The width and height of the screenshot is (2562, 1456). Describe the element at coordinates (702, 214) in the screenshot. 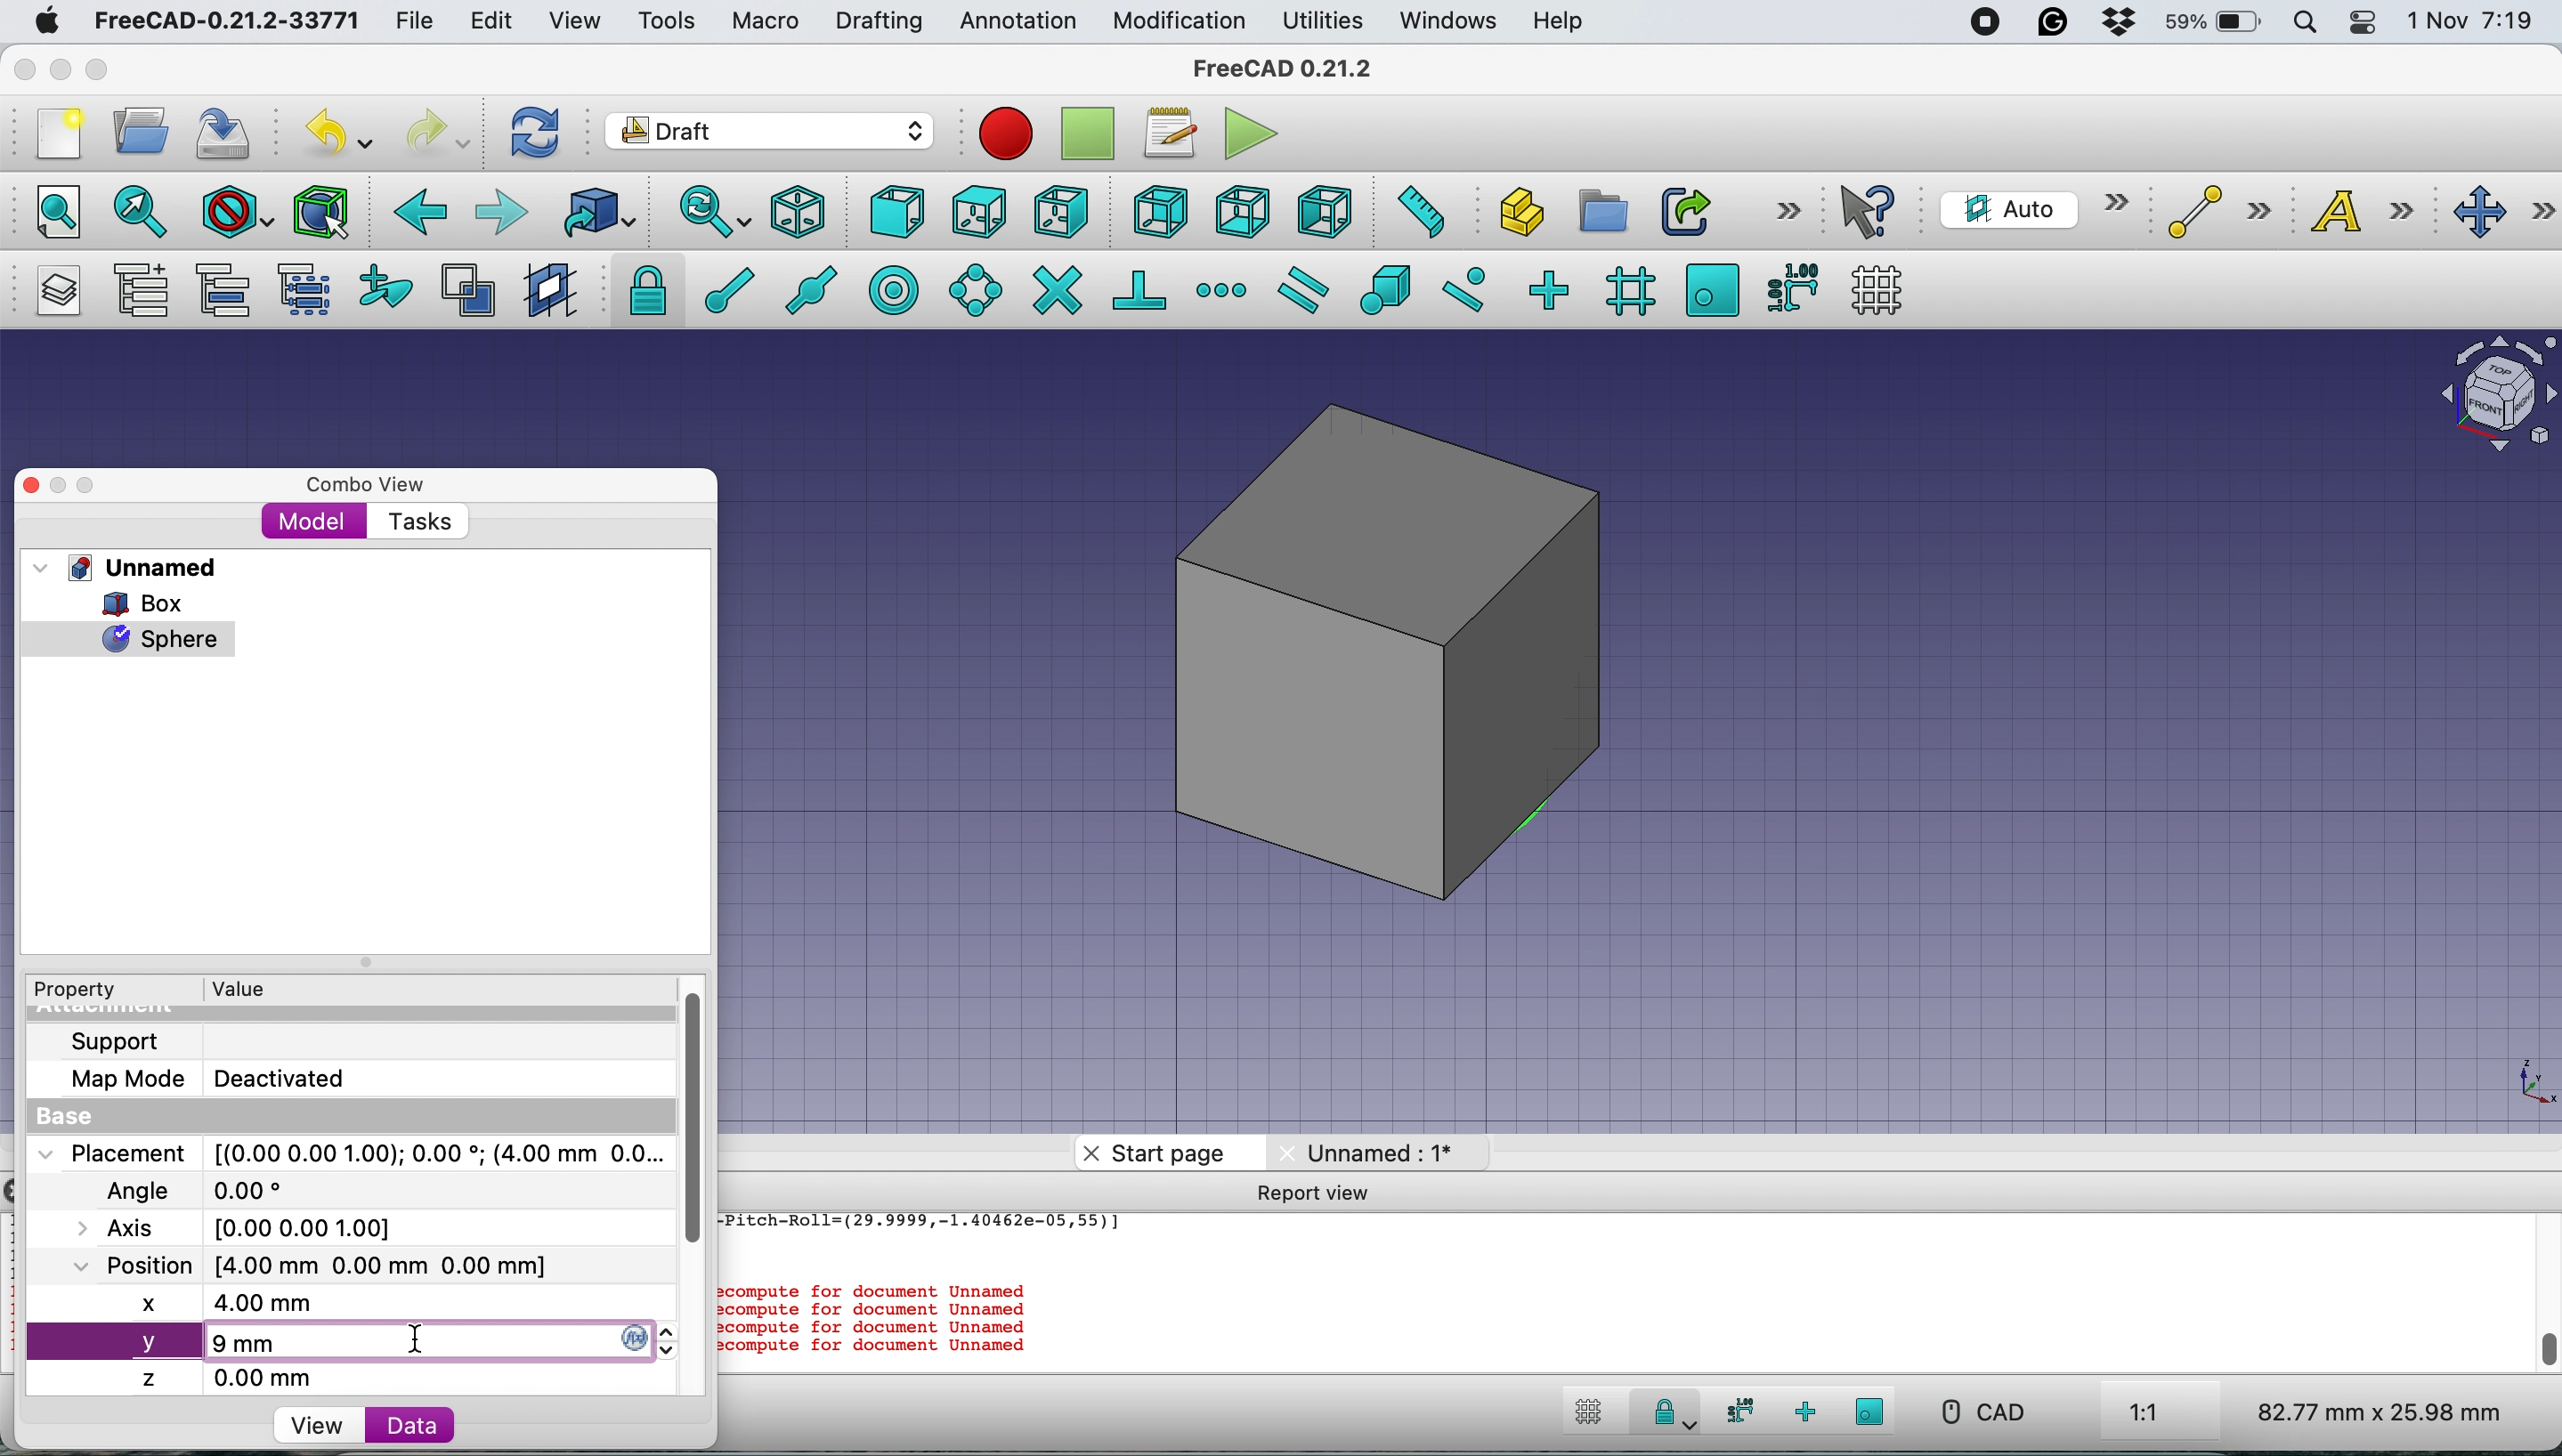

I see `sync view` at that location.